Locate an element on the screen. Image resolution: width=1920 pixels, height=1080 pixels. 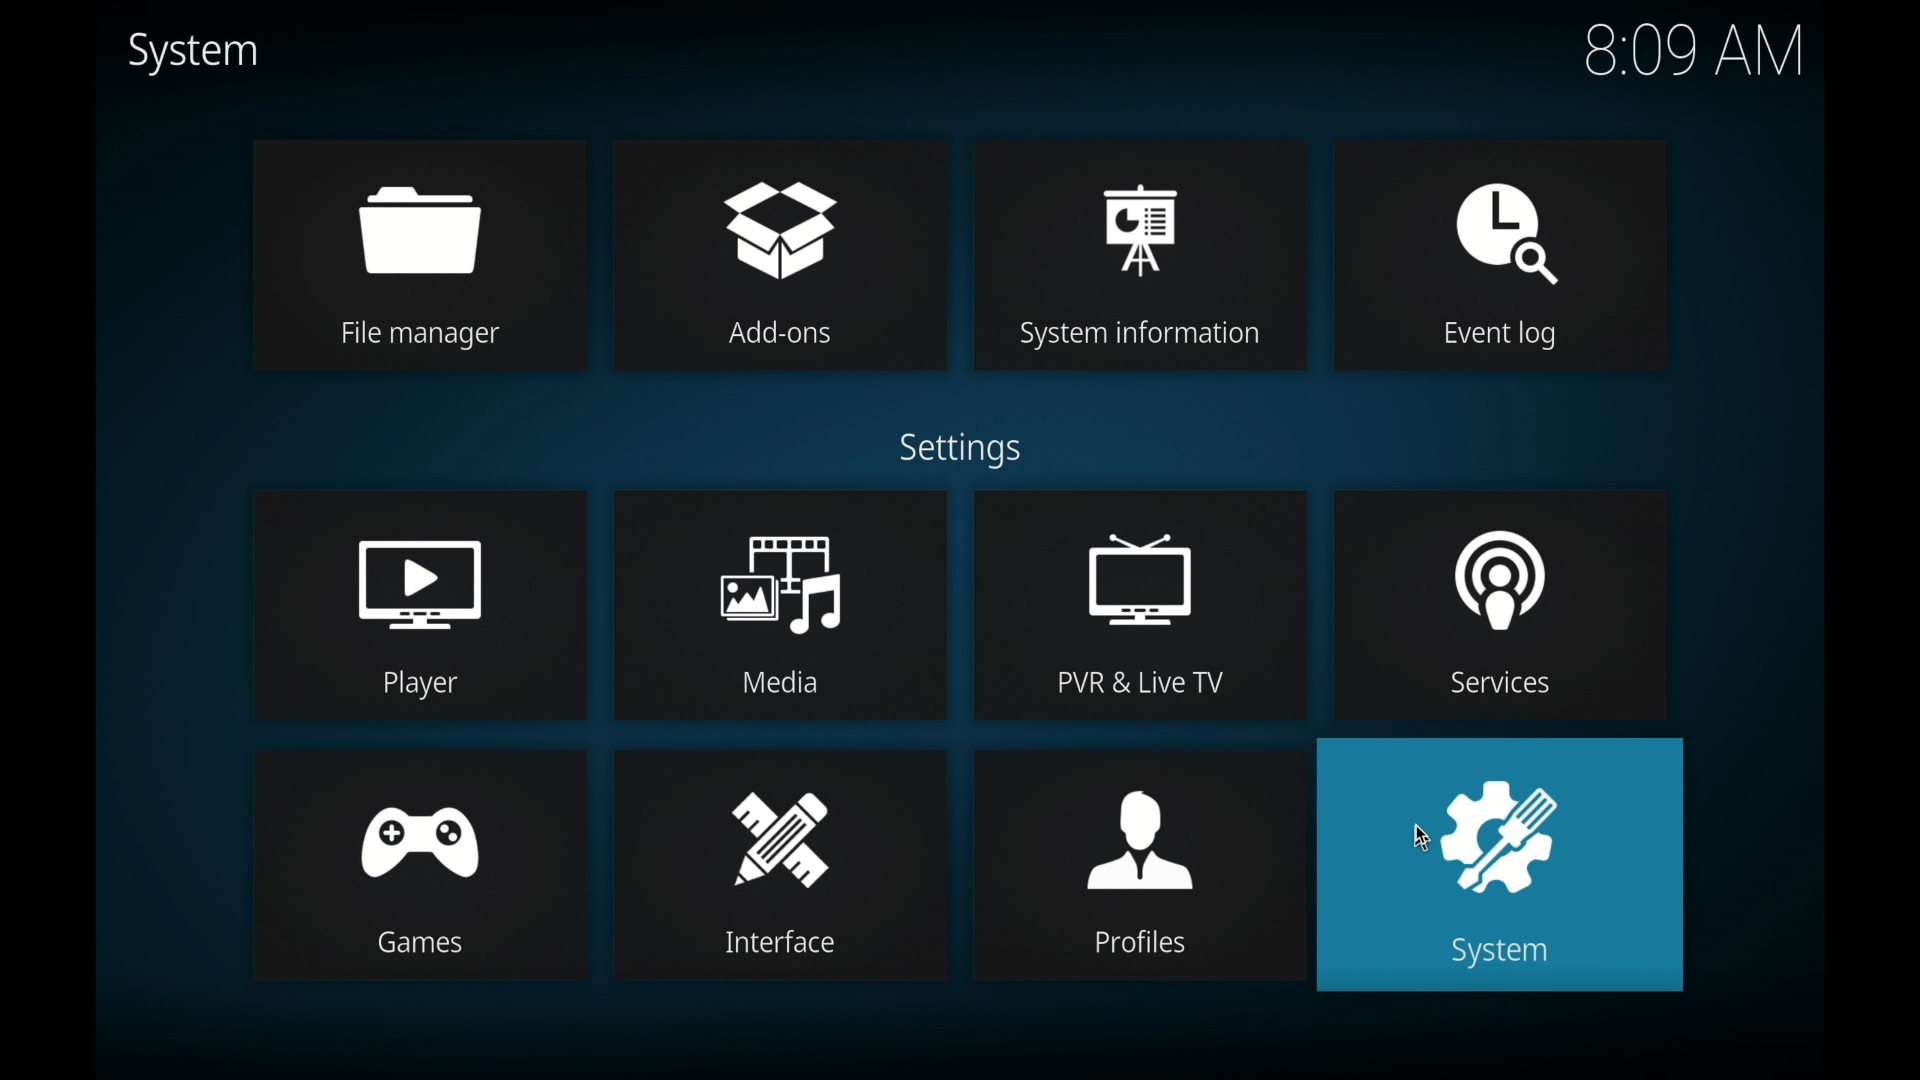
cursor is located at coordinates (1422, 836).